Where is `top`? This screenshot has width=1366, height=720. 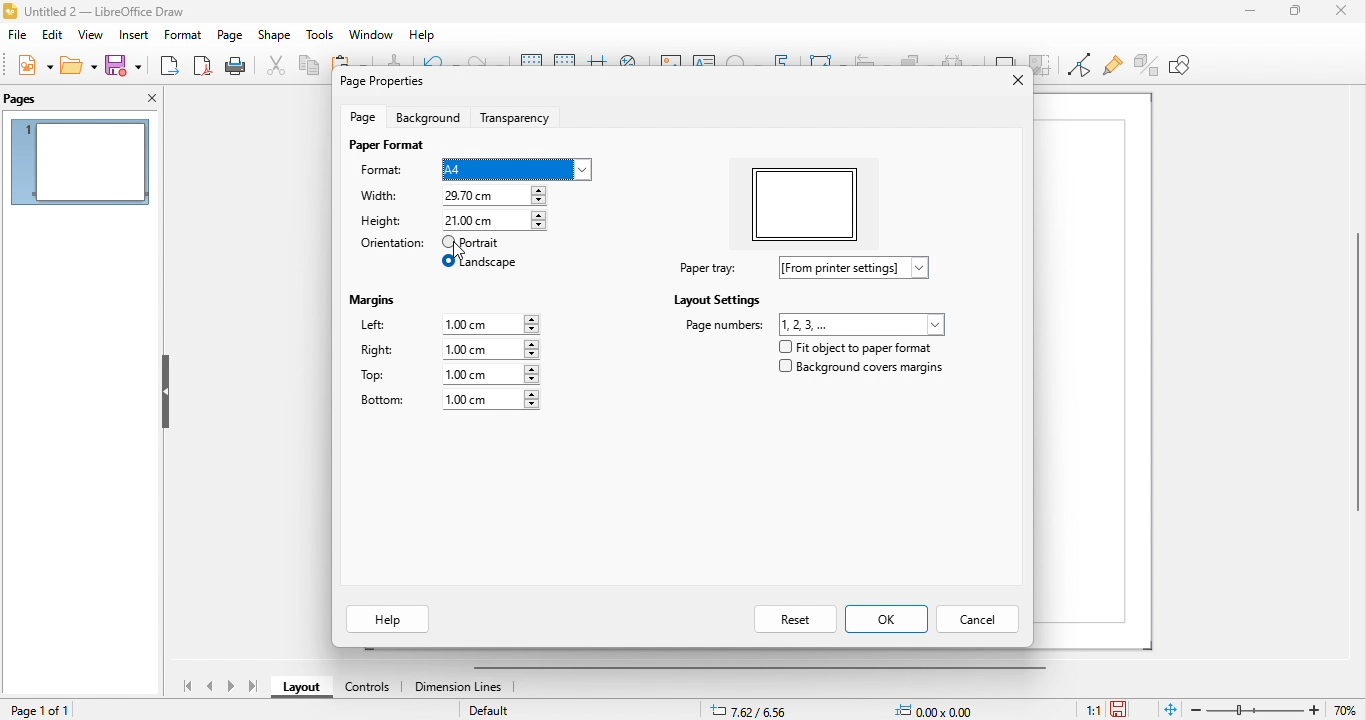
top is located at coordinates (459, 376).